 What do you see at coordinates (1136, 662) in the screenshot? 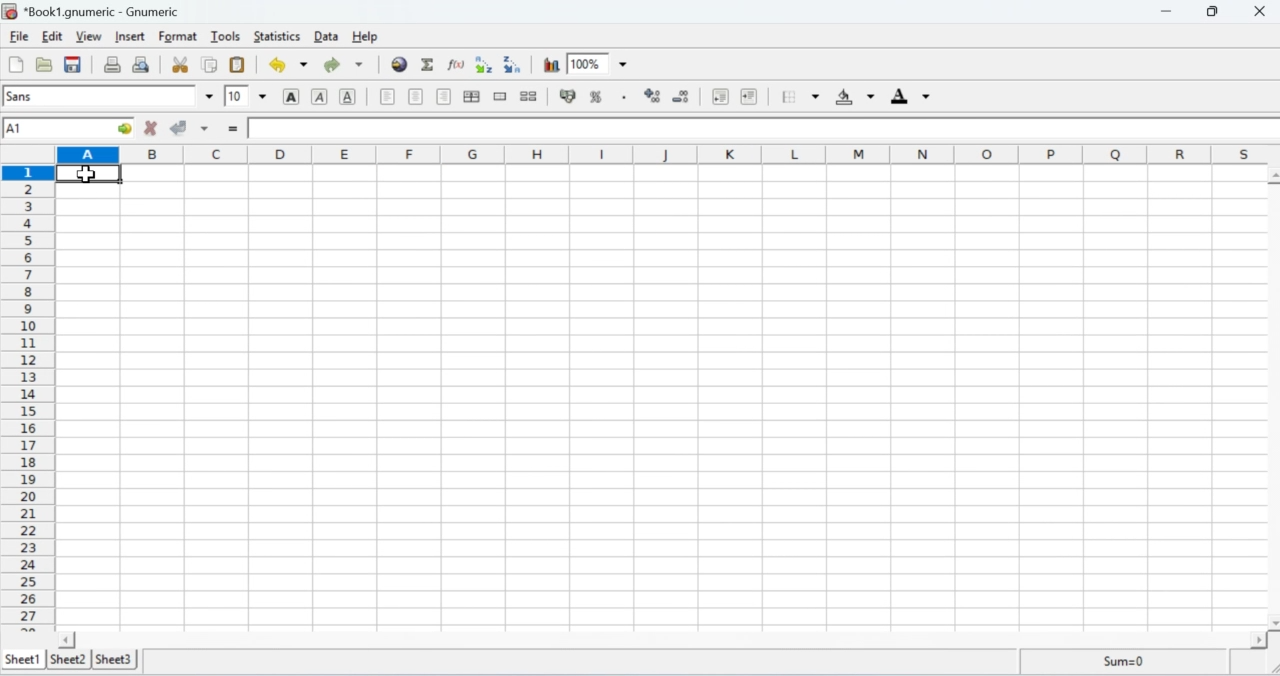
I see `Sum=0` at bounding box center [1136, 662].